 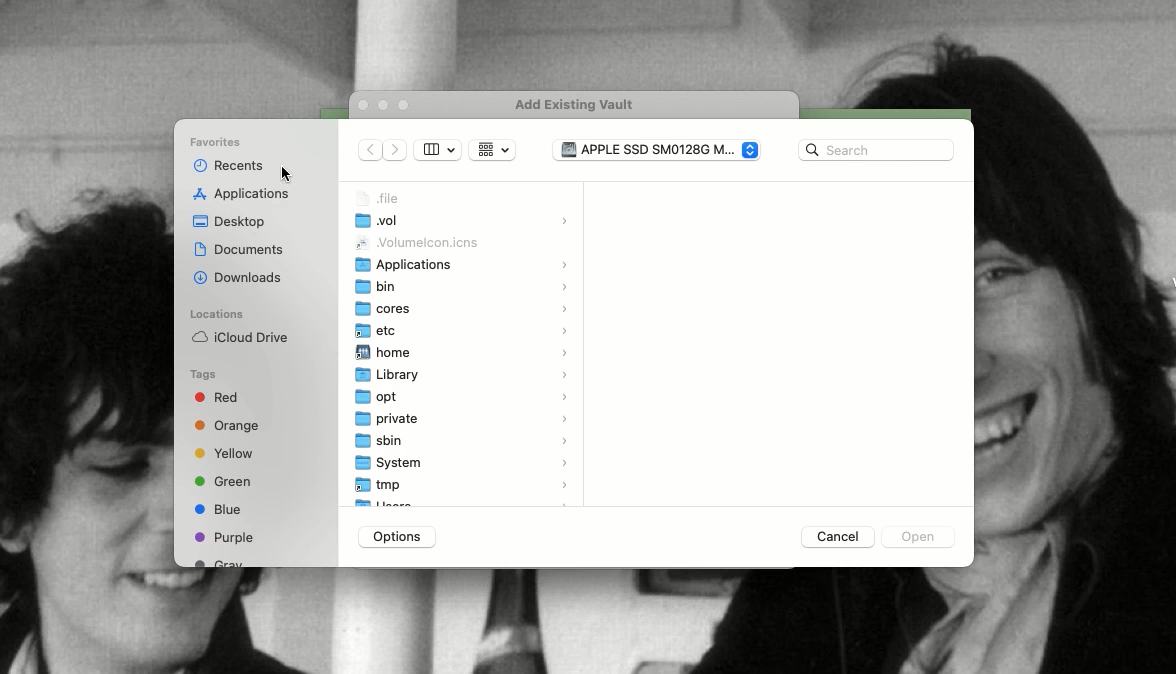 I want to click on Downloads, so click(x=240, y=276).